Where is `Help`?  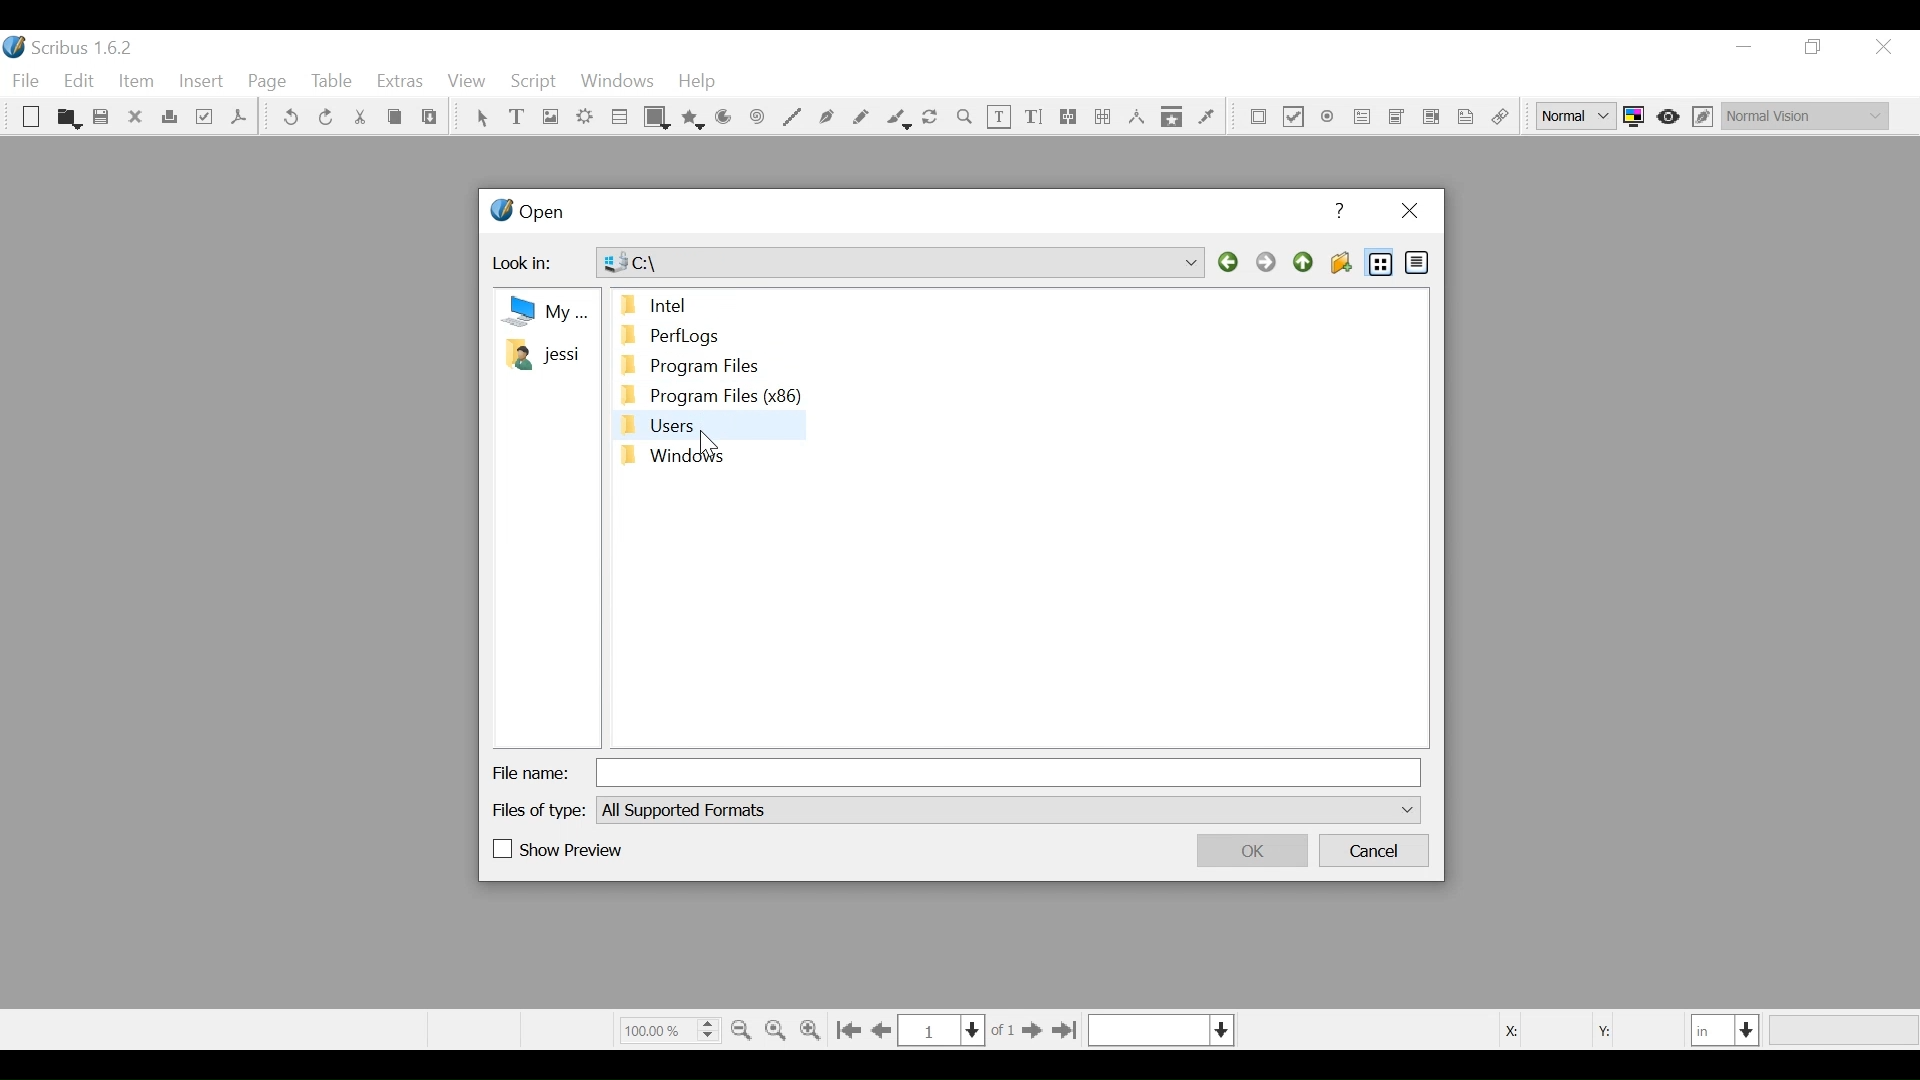
Help is located at coordinates (698, 83).